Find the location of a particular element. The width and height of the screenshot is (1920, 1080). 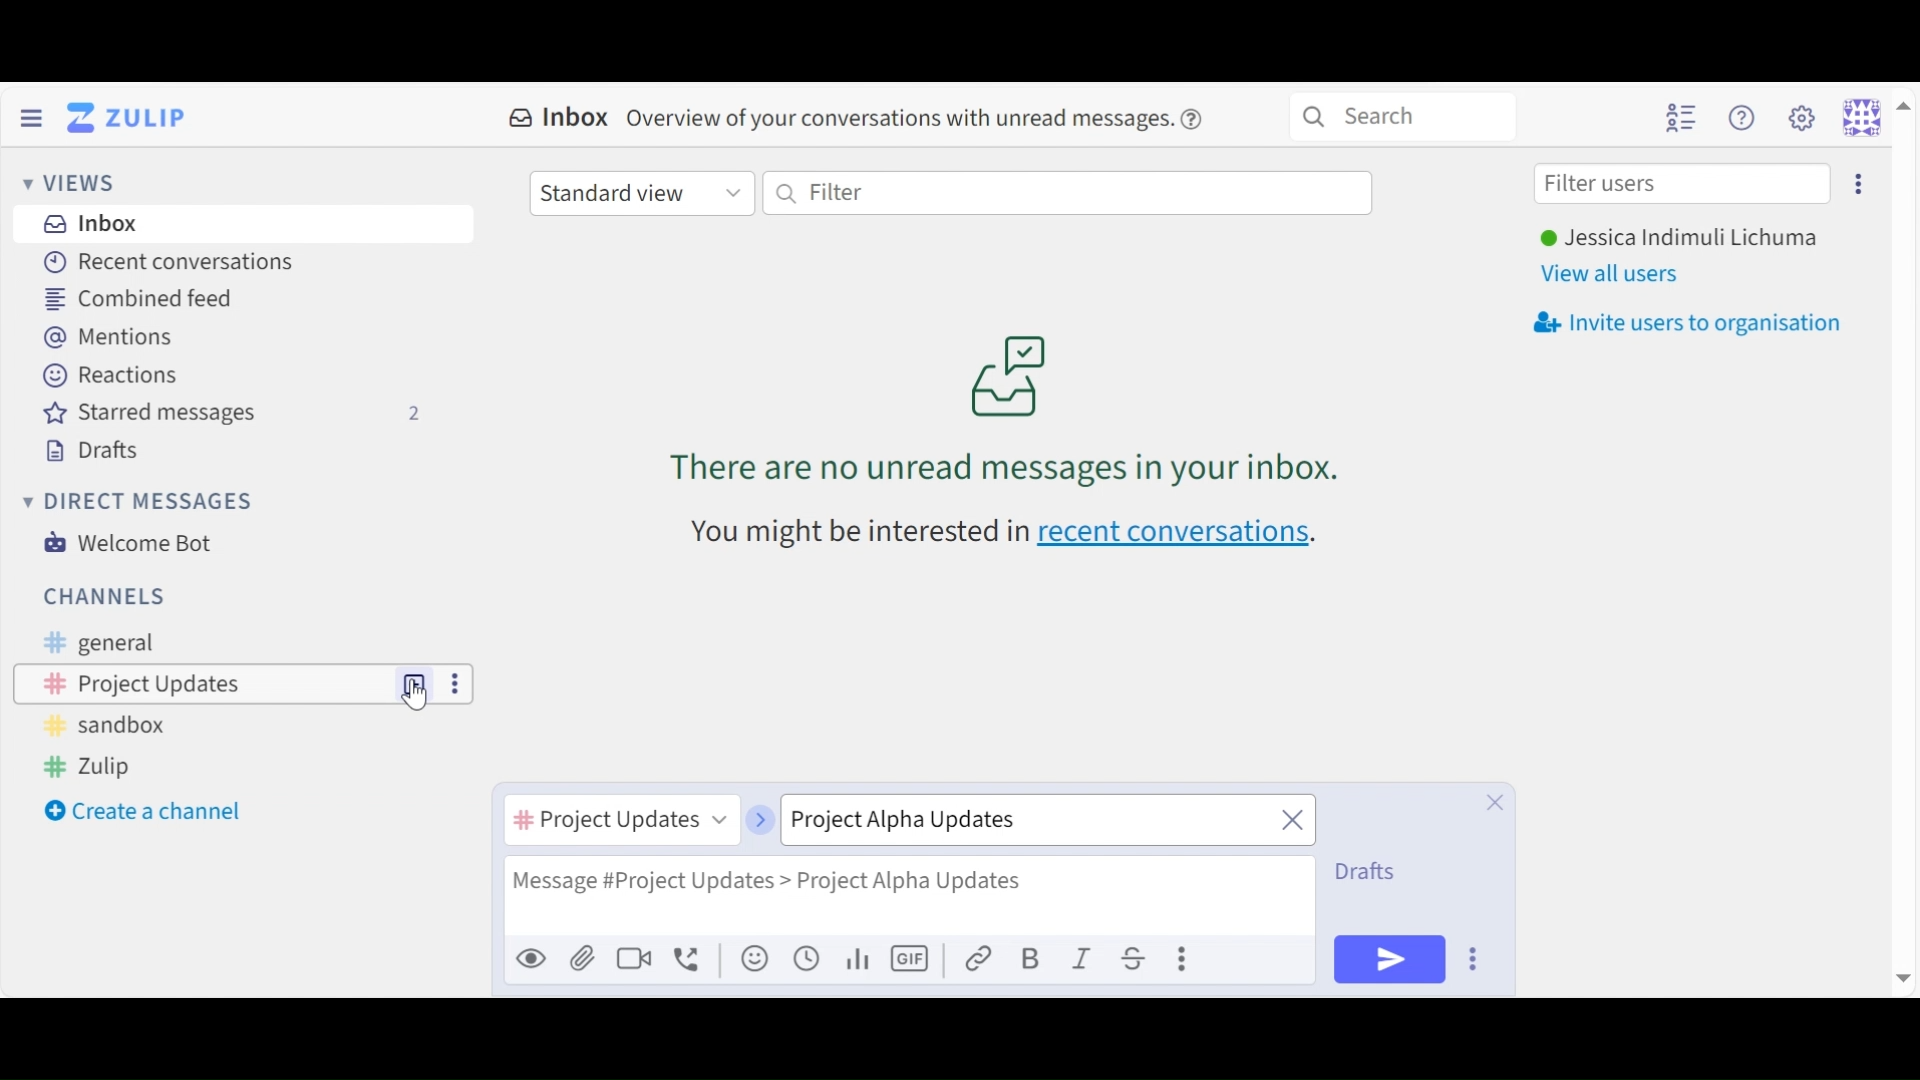

Welcome Bot is located at coordinates (135, 543).